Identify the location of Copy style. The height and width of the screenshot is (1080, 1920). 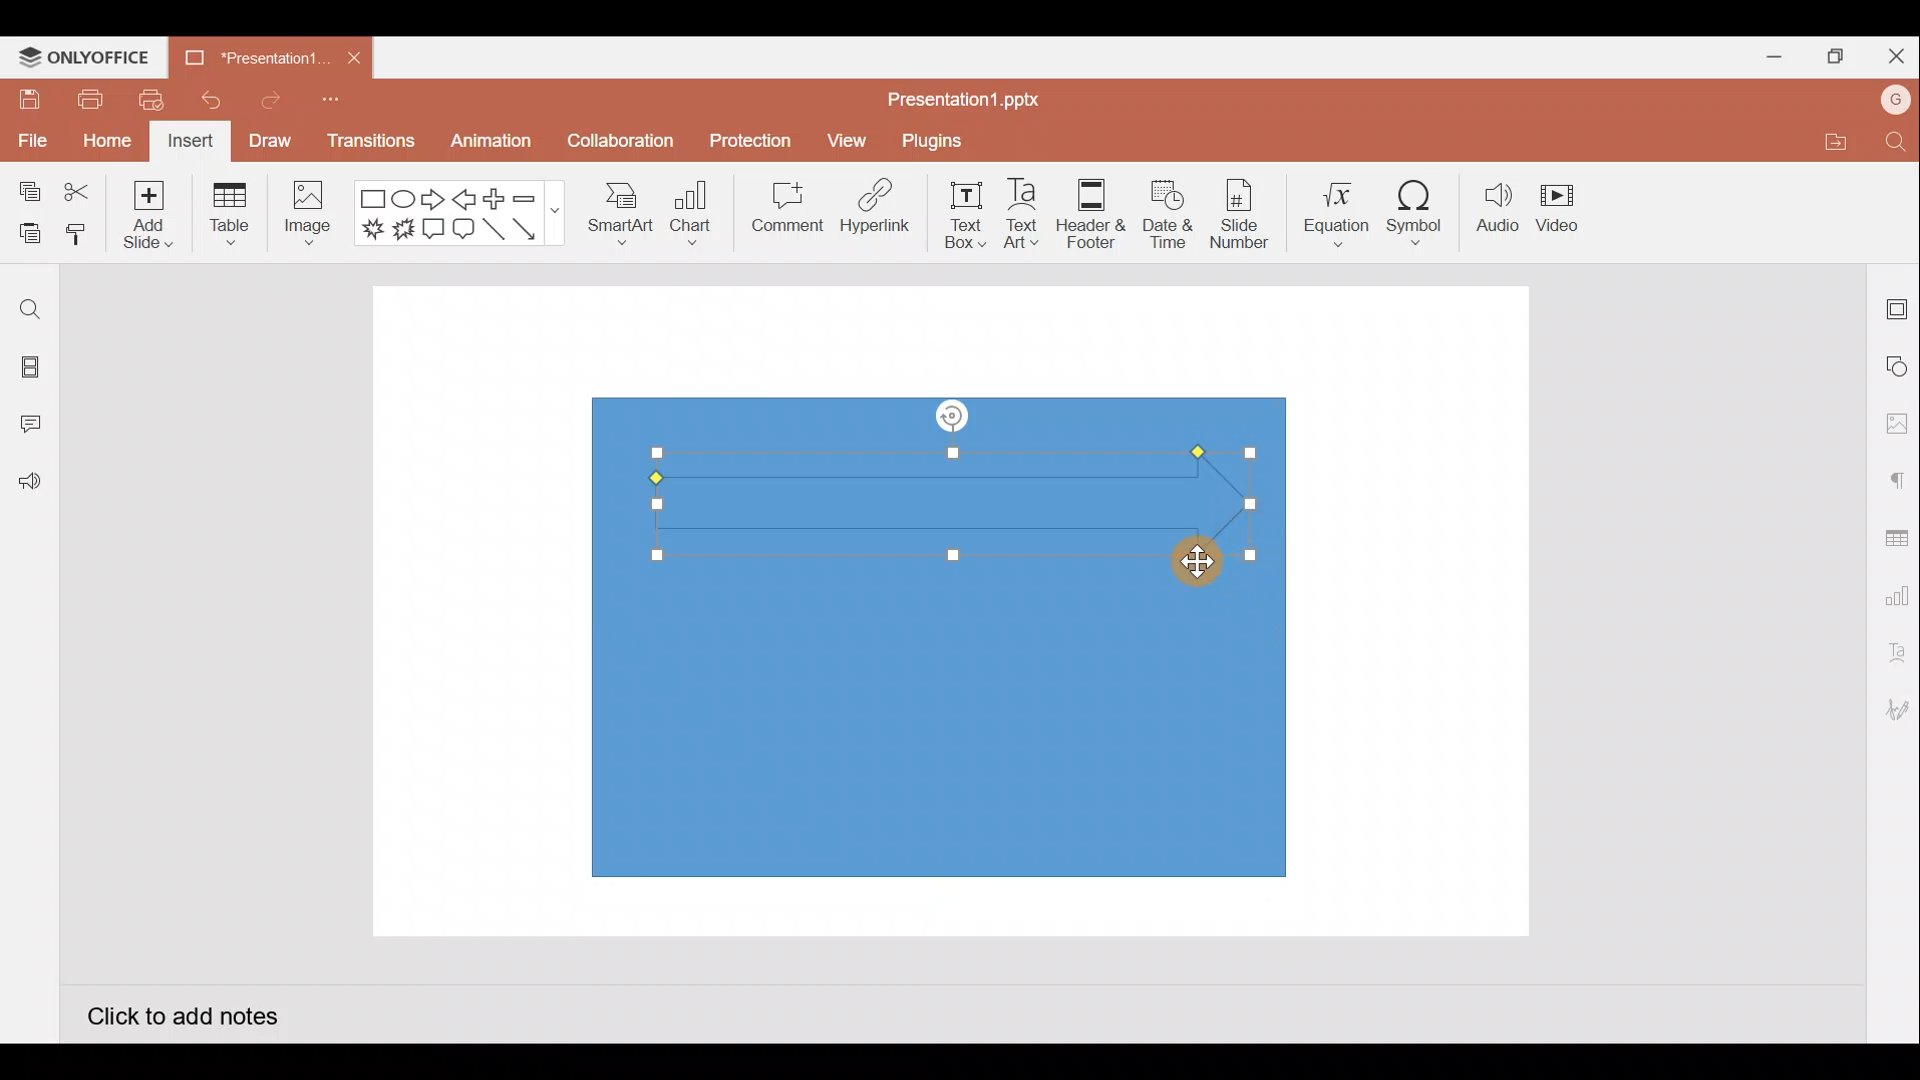
(78, 237).